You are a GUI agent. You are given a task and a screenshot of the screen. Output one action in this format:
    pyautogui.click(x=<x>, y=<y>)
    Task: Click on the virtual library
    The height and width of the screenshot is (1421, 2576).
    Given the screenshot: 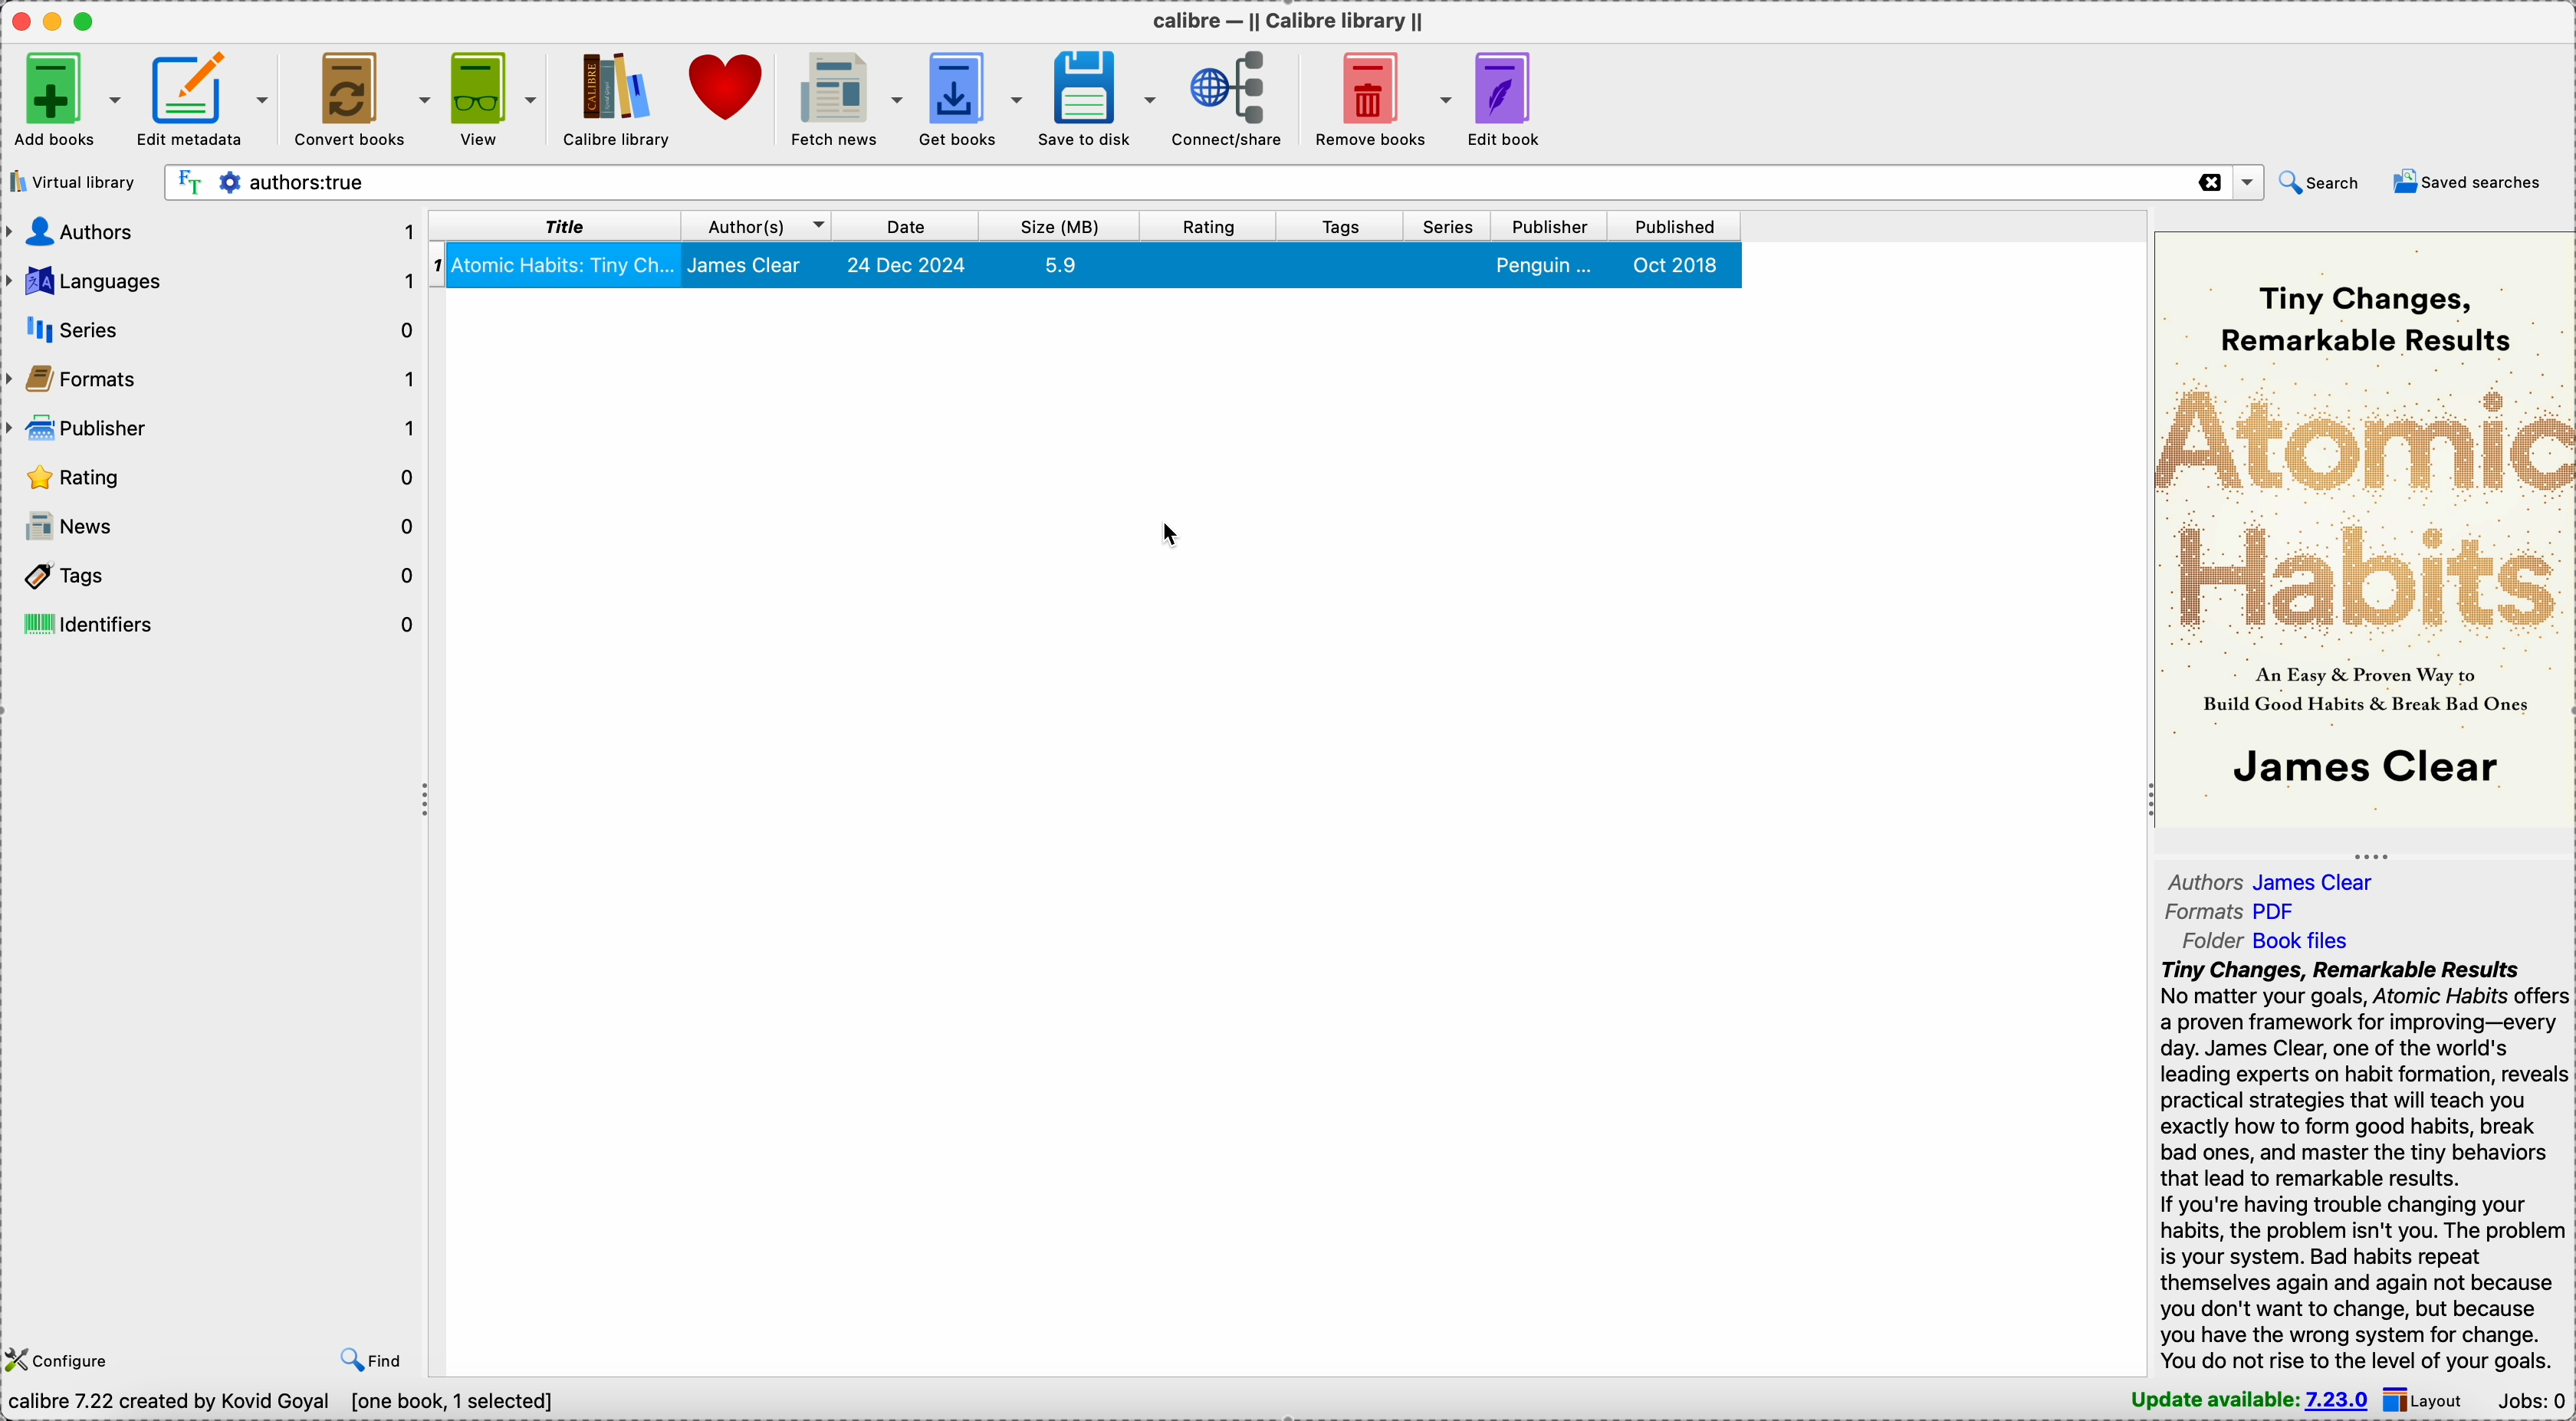 What is the action you would take?
    pyautogui.click(x=71, y=180)
    